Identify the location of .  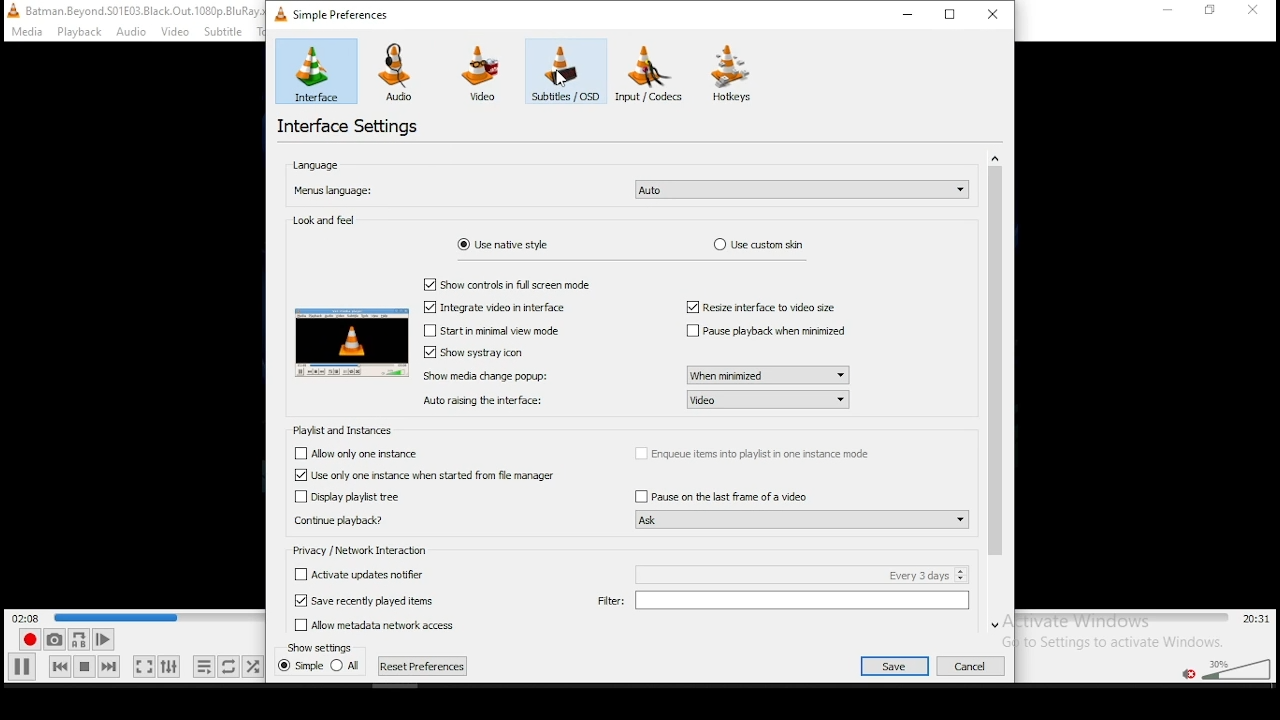
(345, 430).